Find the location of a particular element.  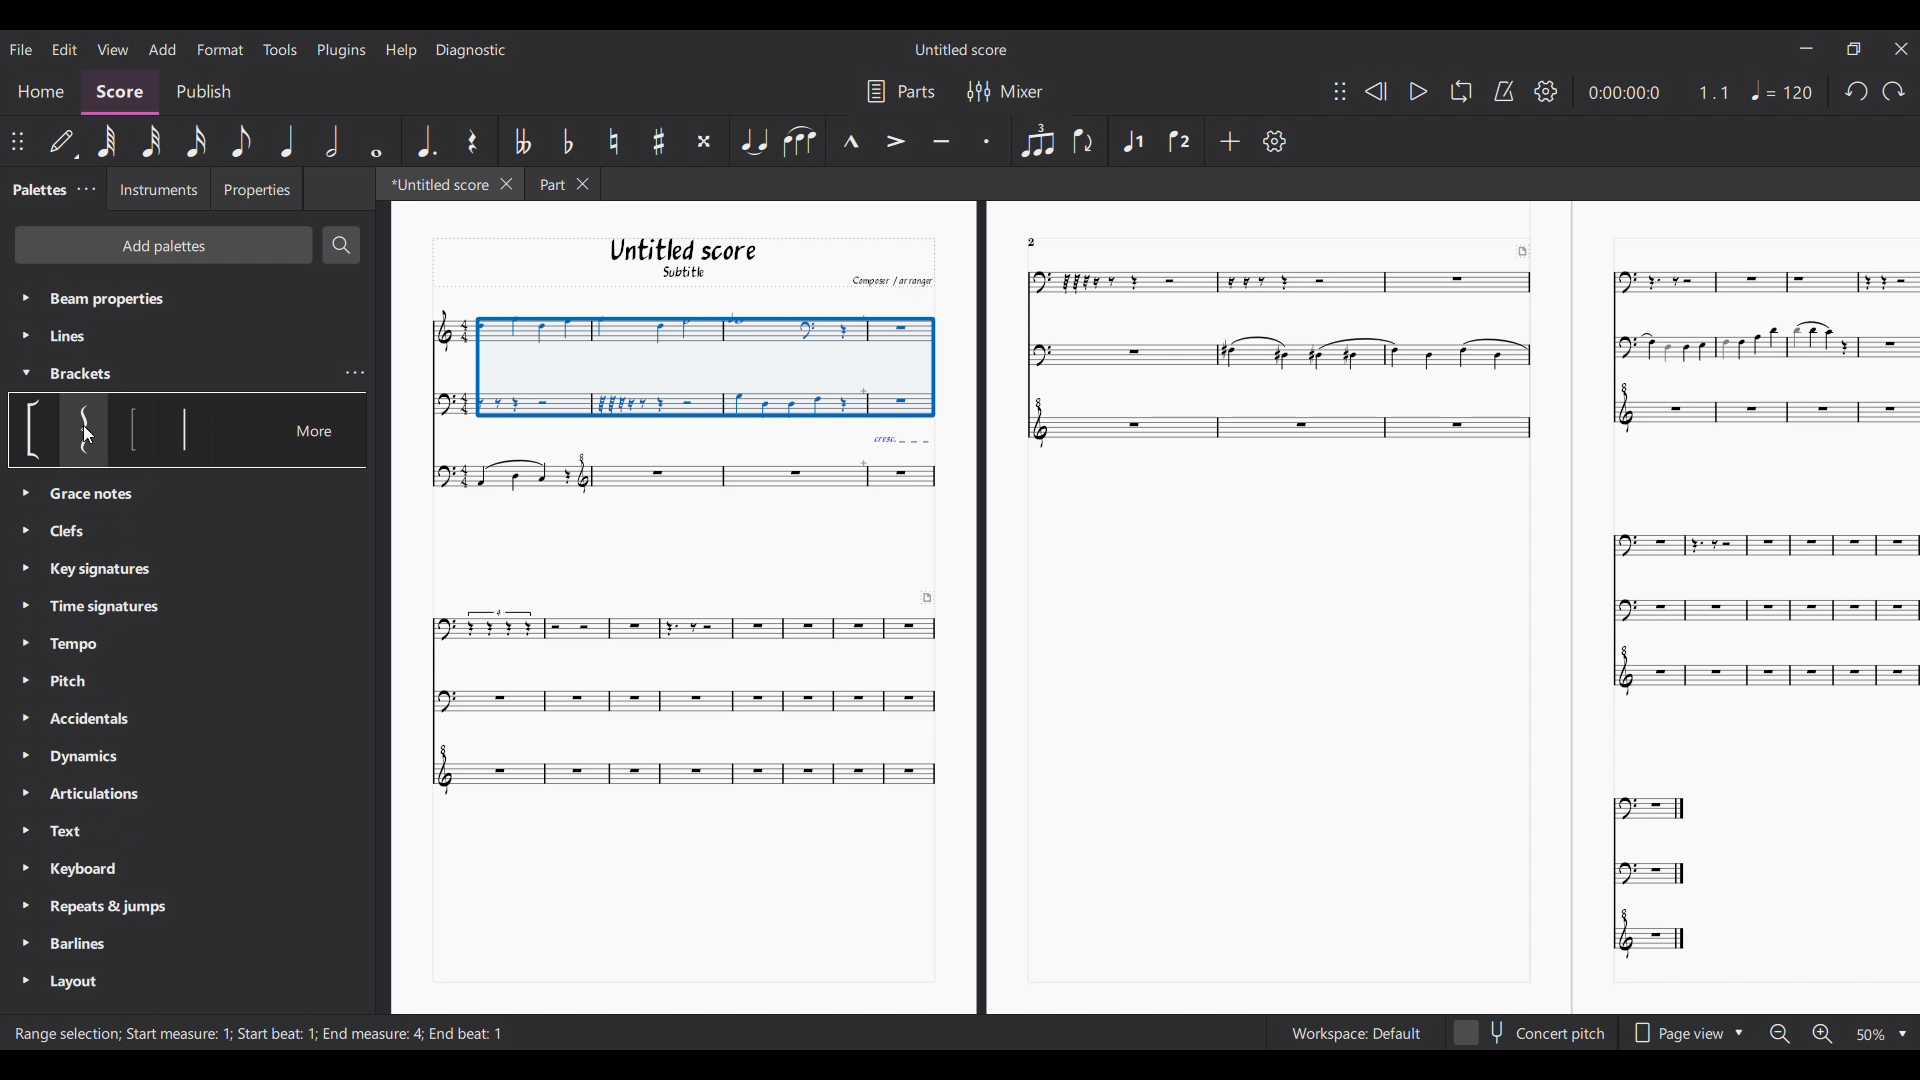

Parts is located at coordinates (917, 91).